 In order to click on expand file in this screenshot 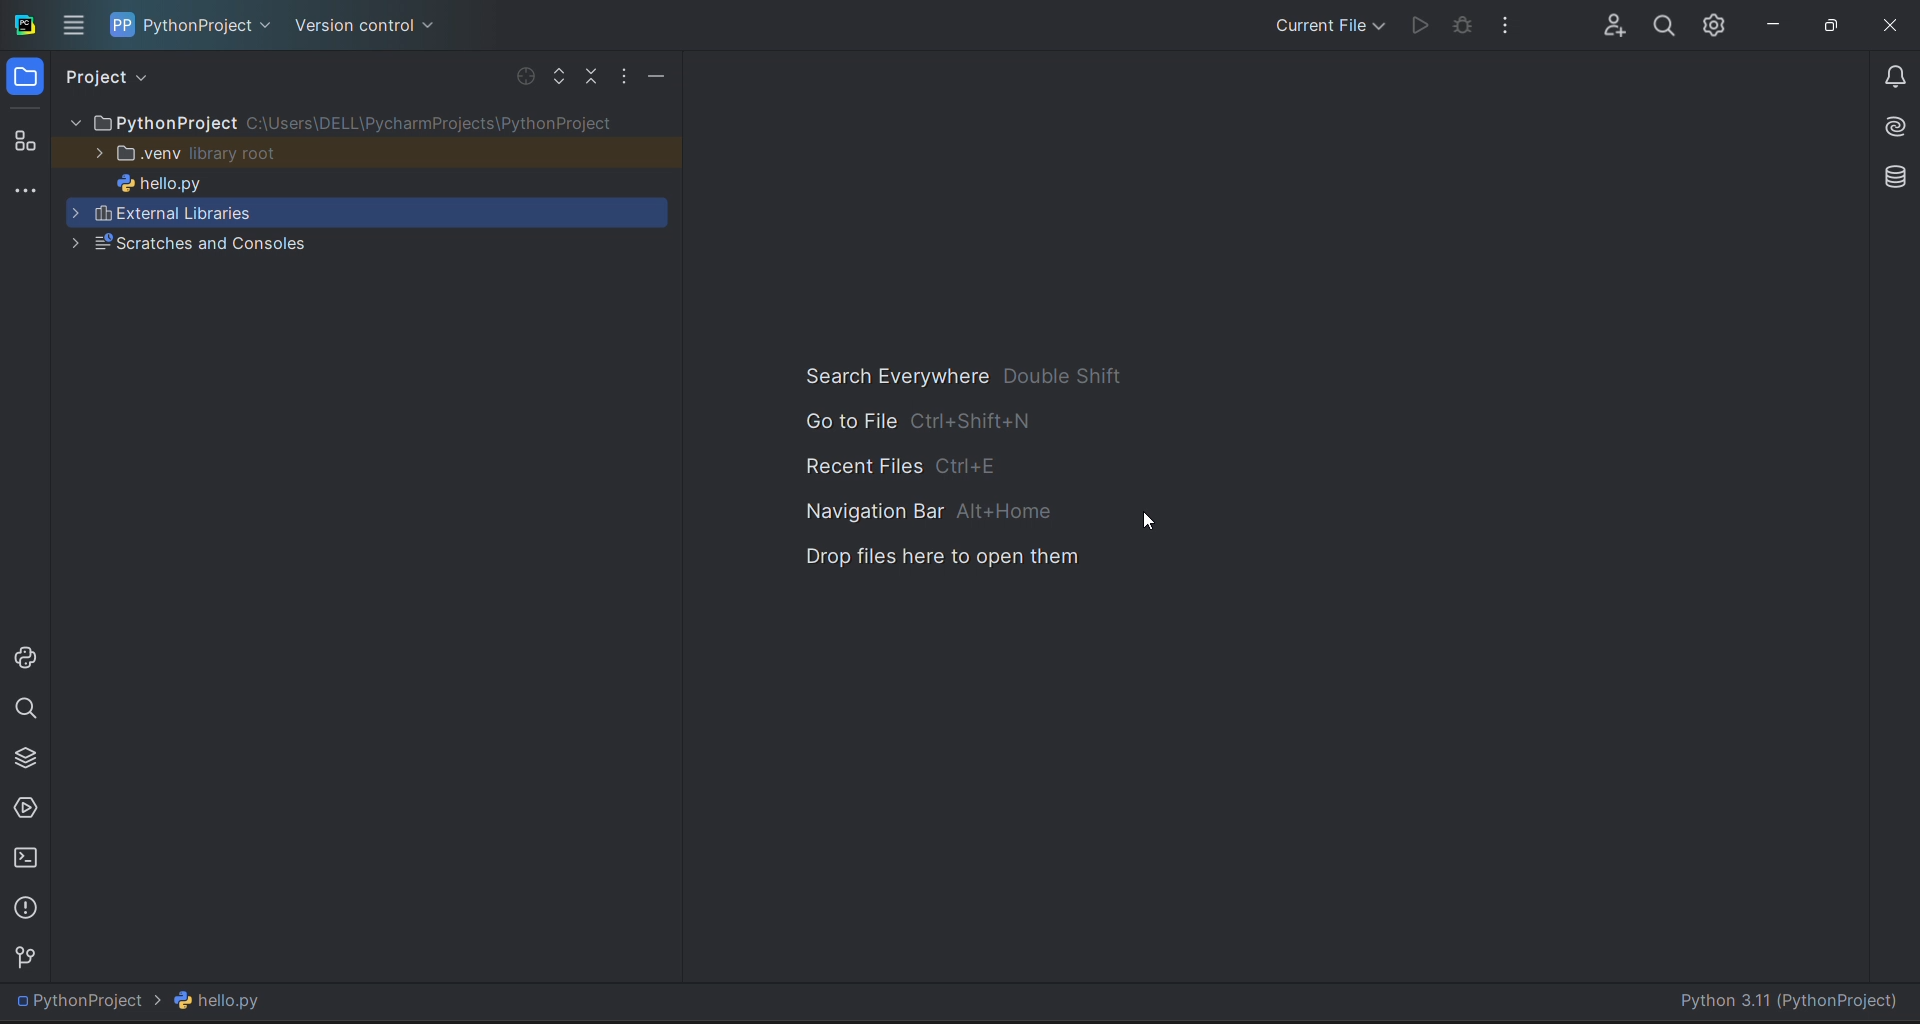, I will do `click(559, 76)`.